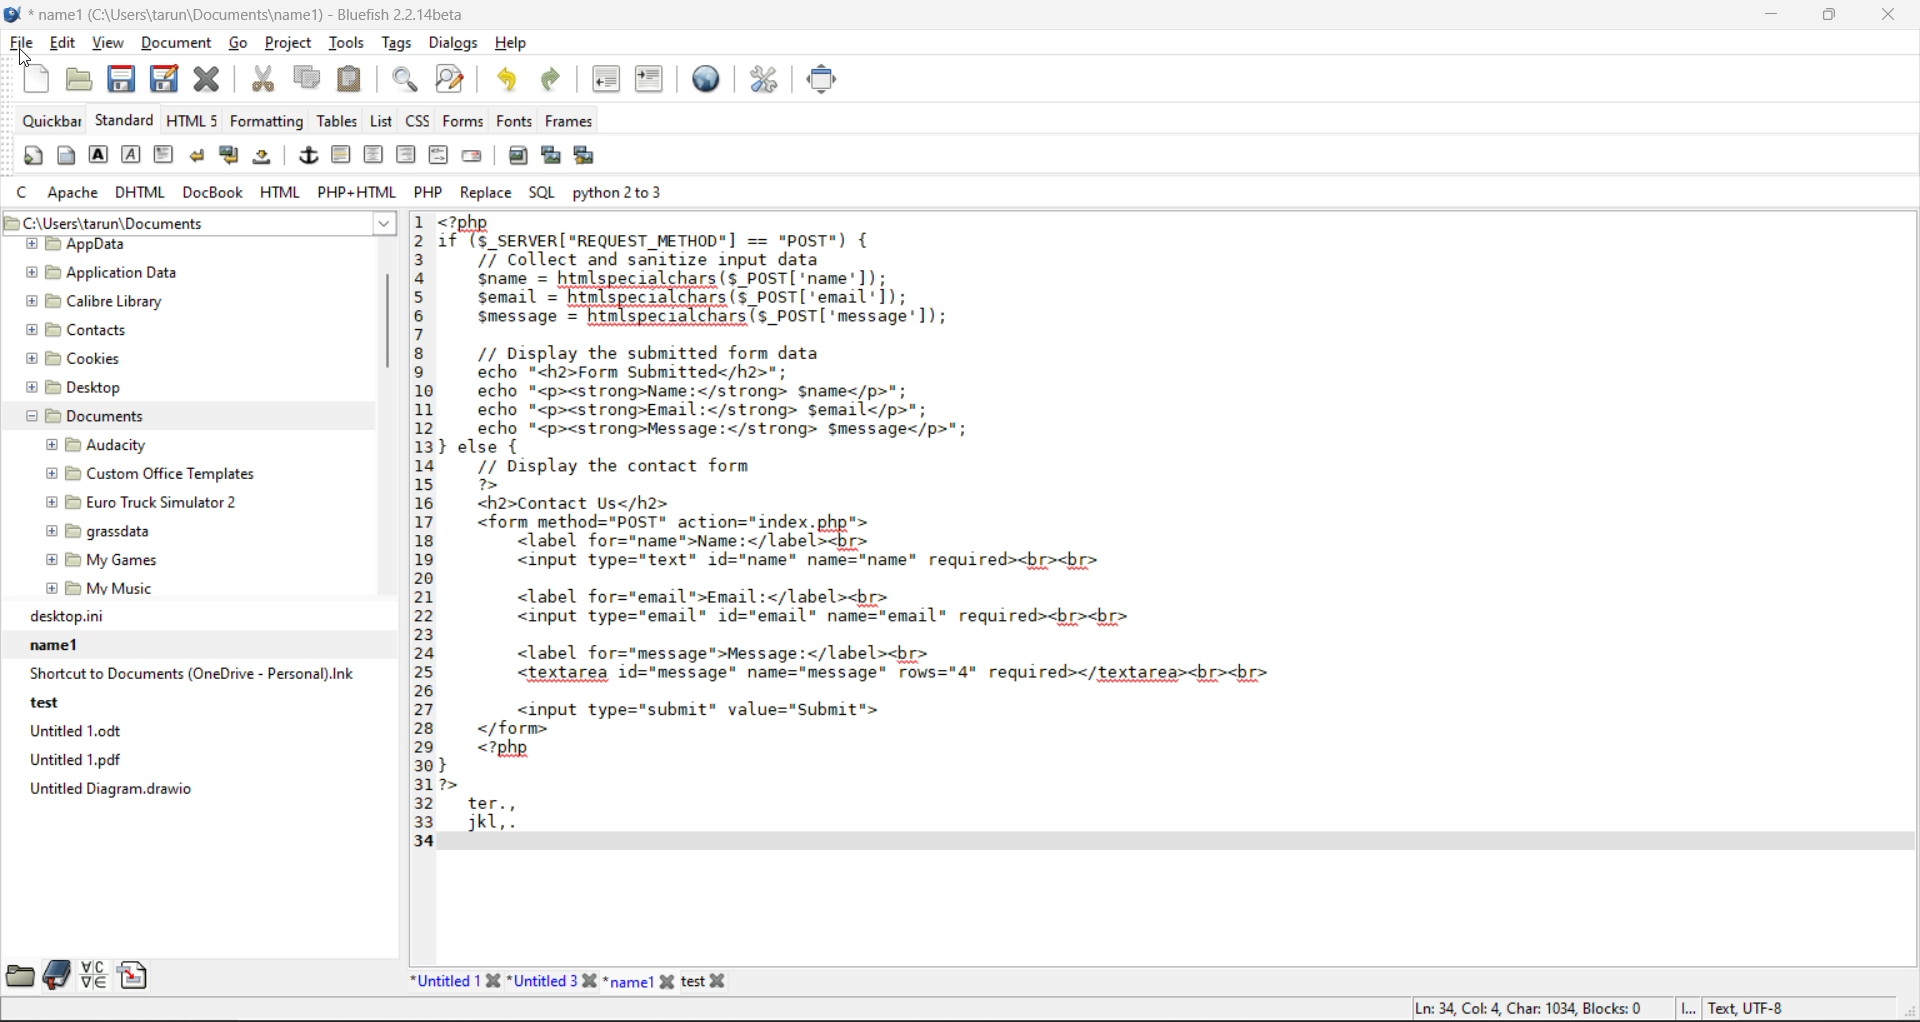 The width and height of the screenshot is (1920, 1022). I want to click on view, so click(111, 46).